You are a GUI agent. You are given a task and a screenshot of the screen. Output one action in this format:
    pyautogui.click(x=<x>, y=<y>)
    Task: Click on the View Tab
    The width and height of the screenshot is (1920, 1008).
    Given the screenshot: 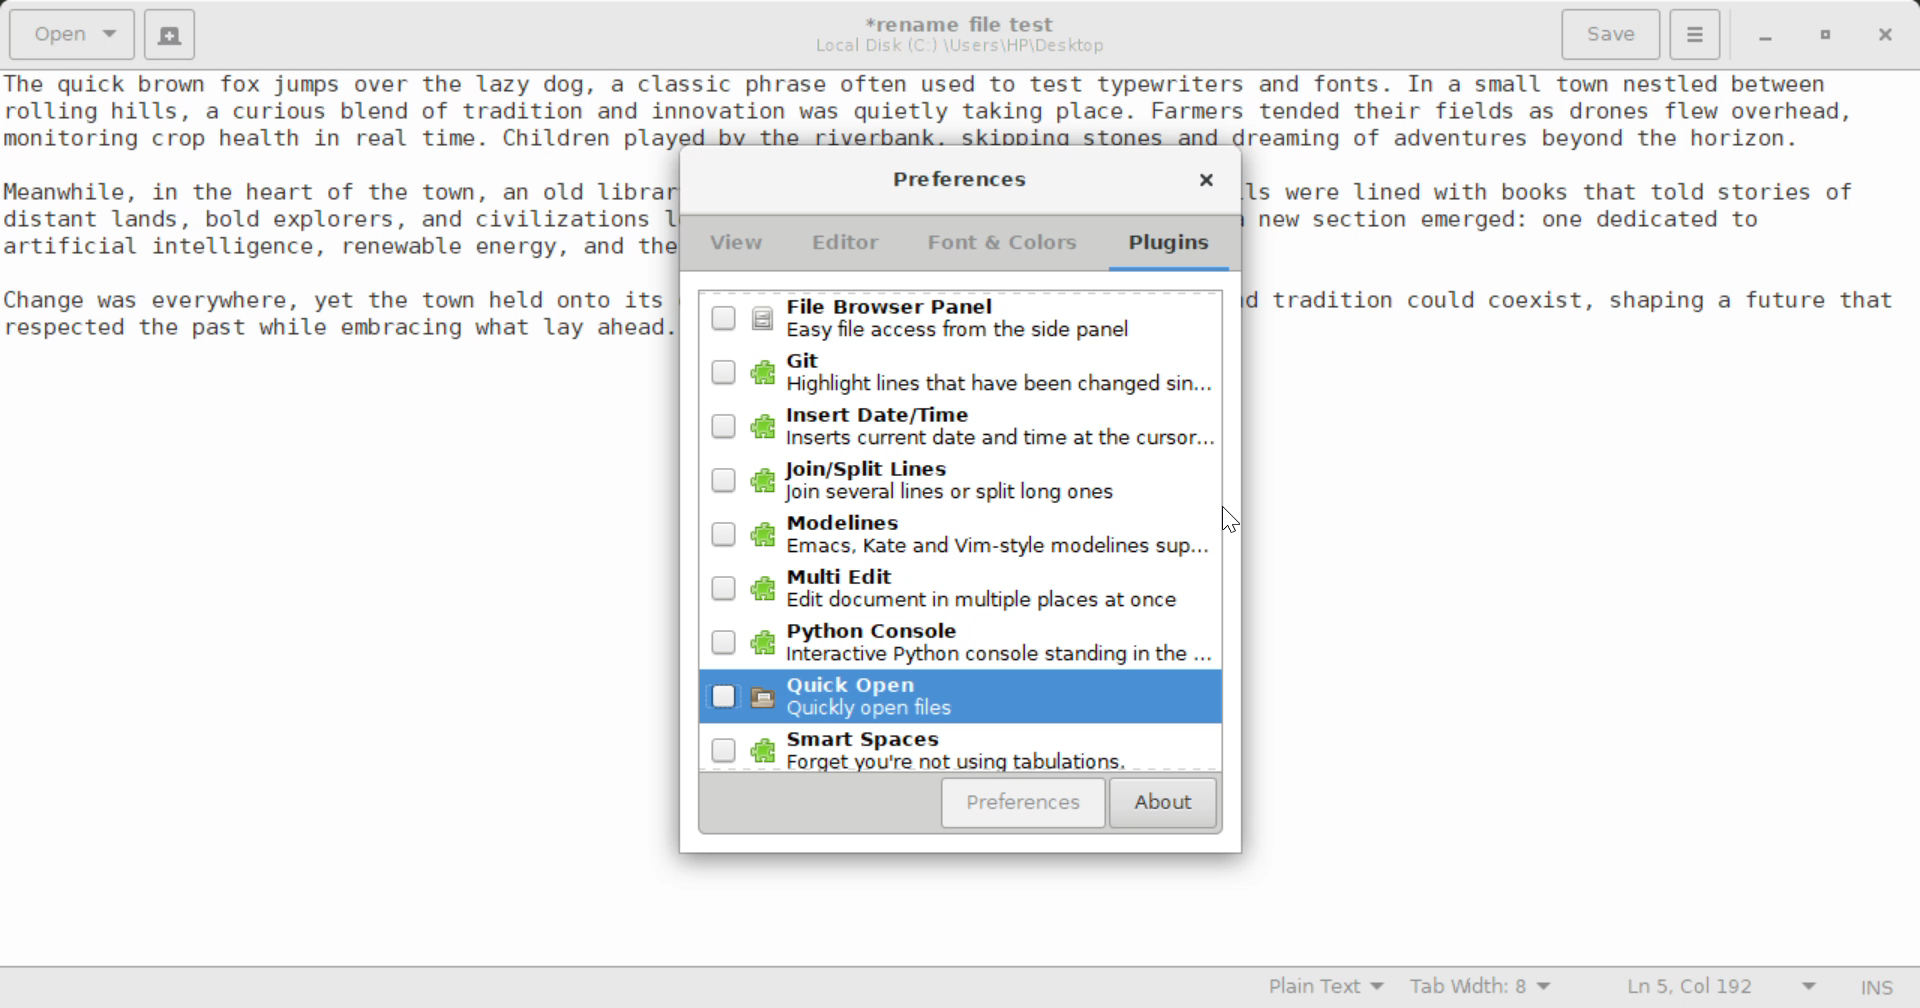 What is the action you would take?
    pyautogui.click(x=737, y=247)
    